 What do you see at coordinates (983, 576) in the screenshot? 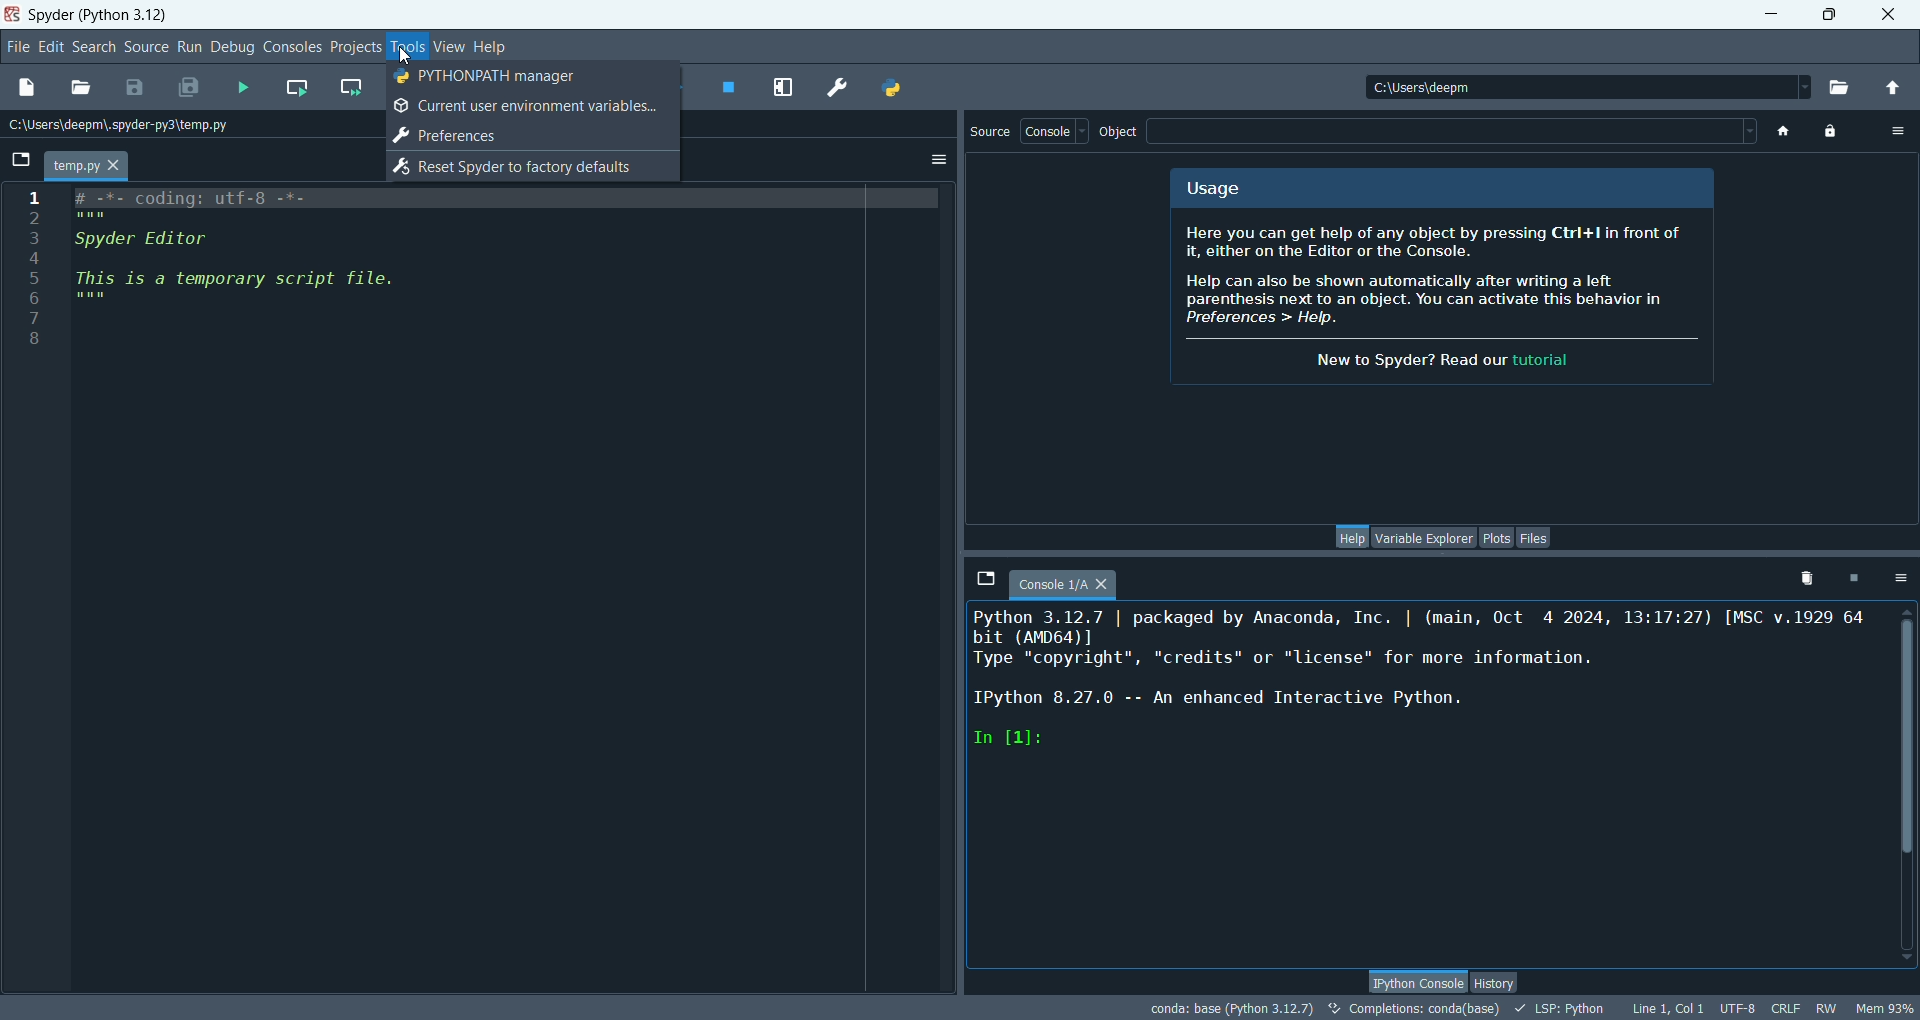
I see `browse tabs` at bounding box center [983, 576].